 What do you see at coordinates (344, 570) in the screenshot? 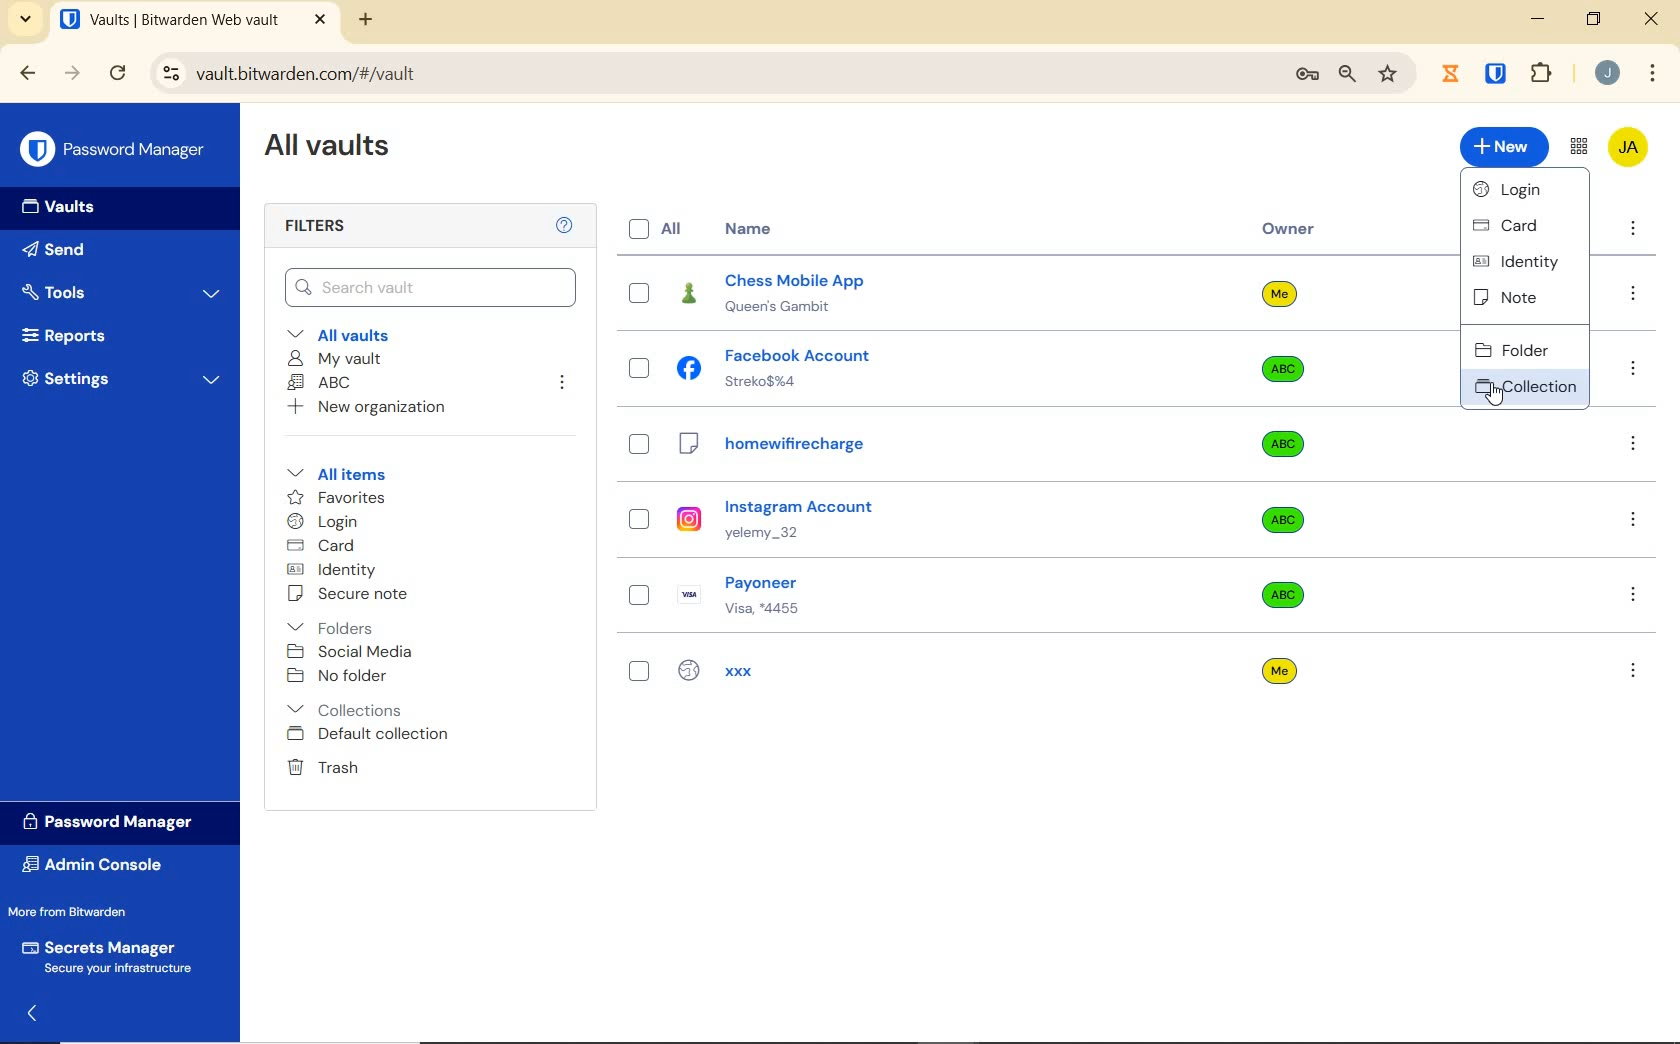
I see `identity` at bounding box center [344, 570].